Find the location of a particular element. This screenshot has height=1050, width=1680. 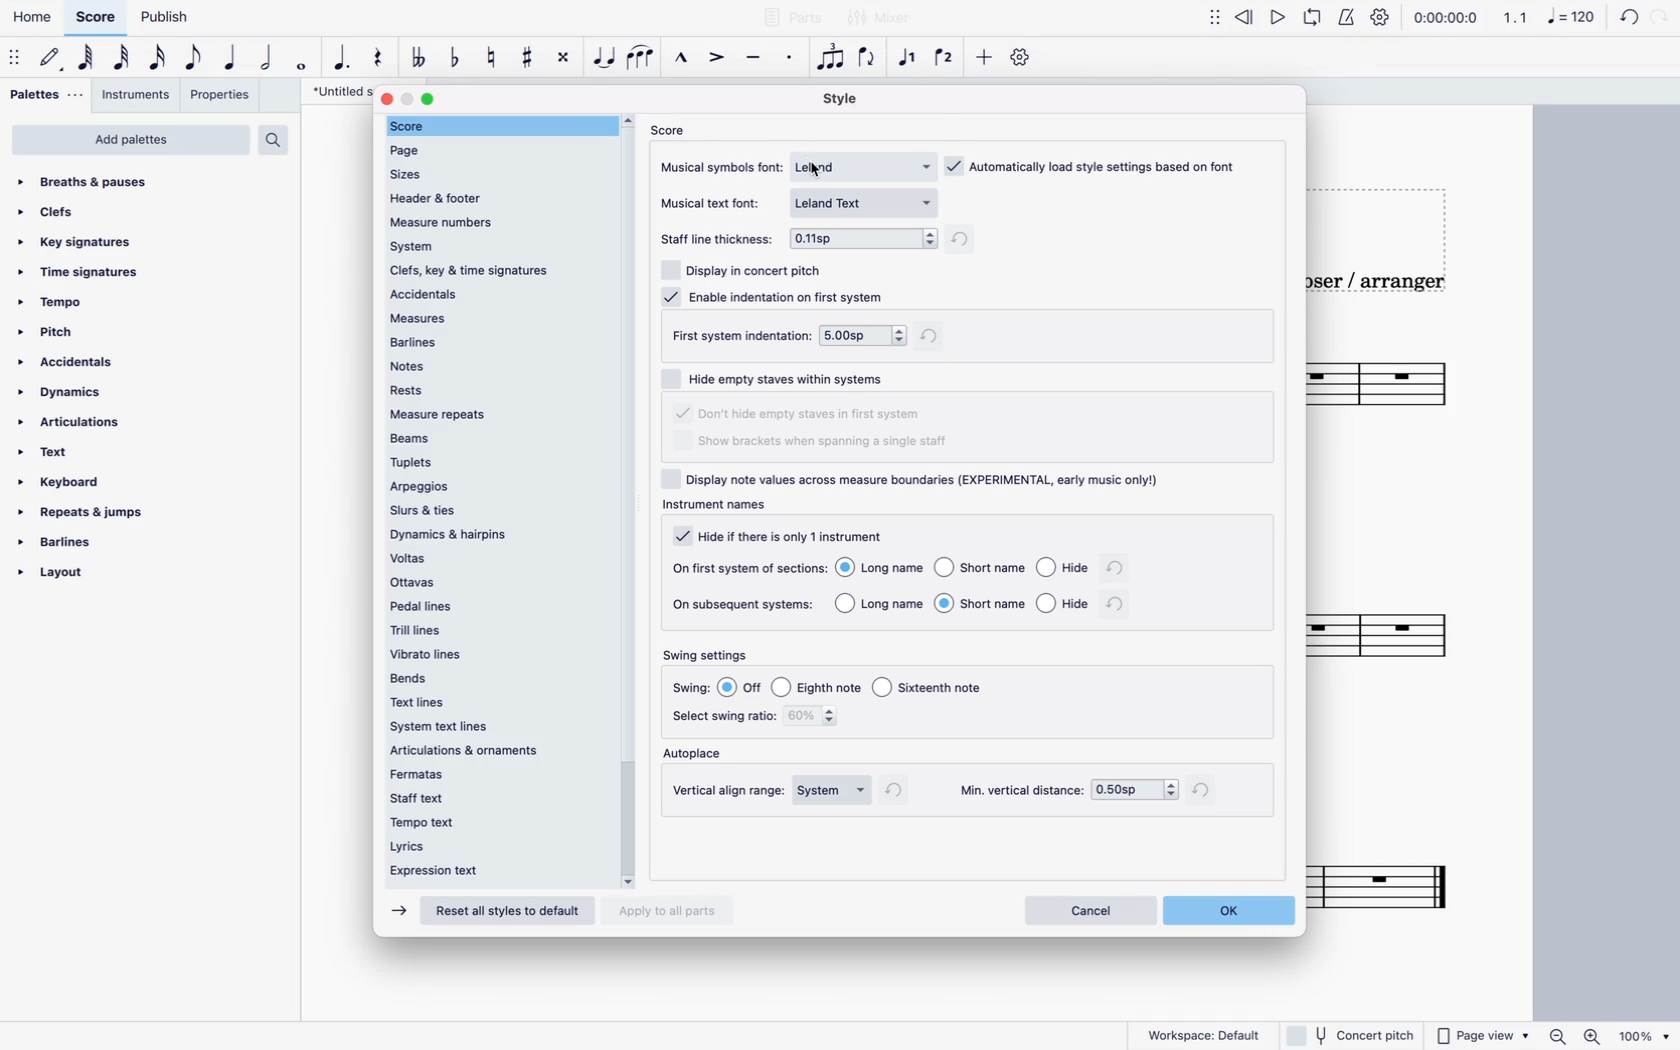

32nd note is located at coordinates (123, 62).